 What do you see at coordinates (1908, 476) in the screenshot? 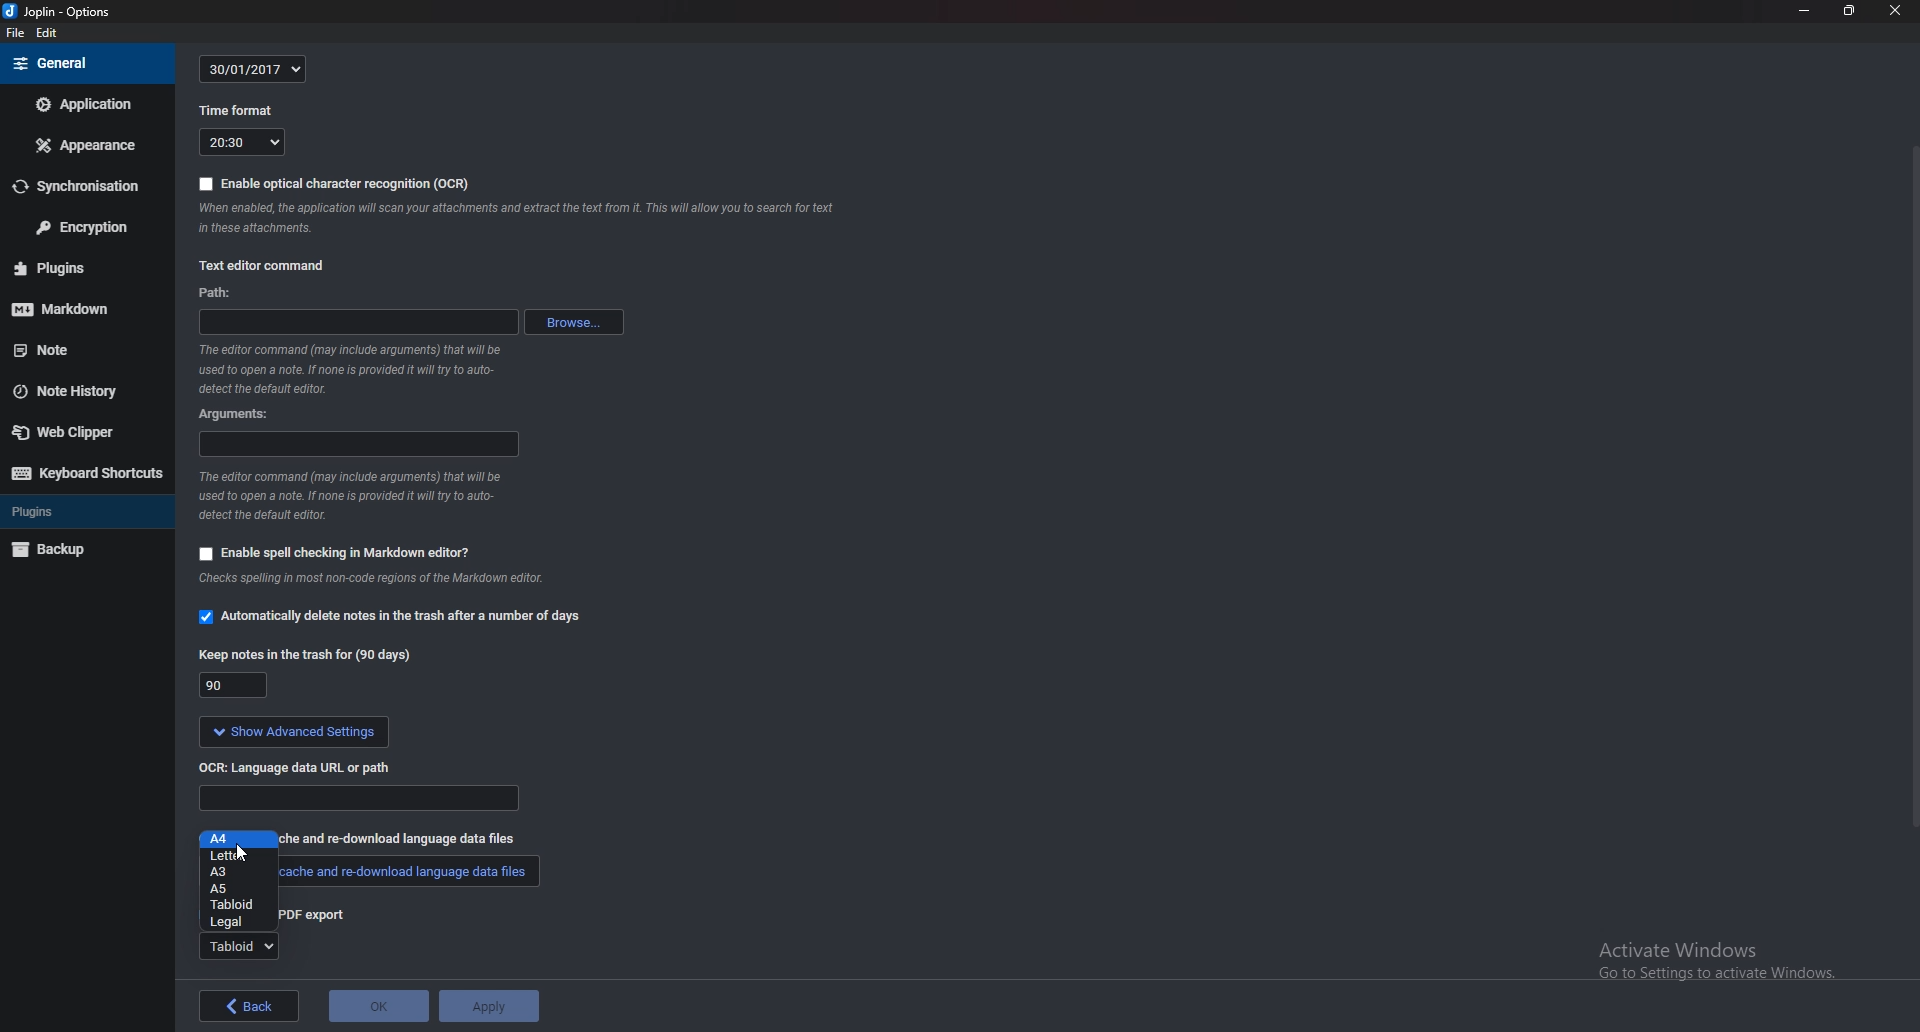
I see `Scroll bar` at bounding box center [1908, 476].